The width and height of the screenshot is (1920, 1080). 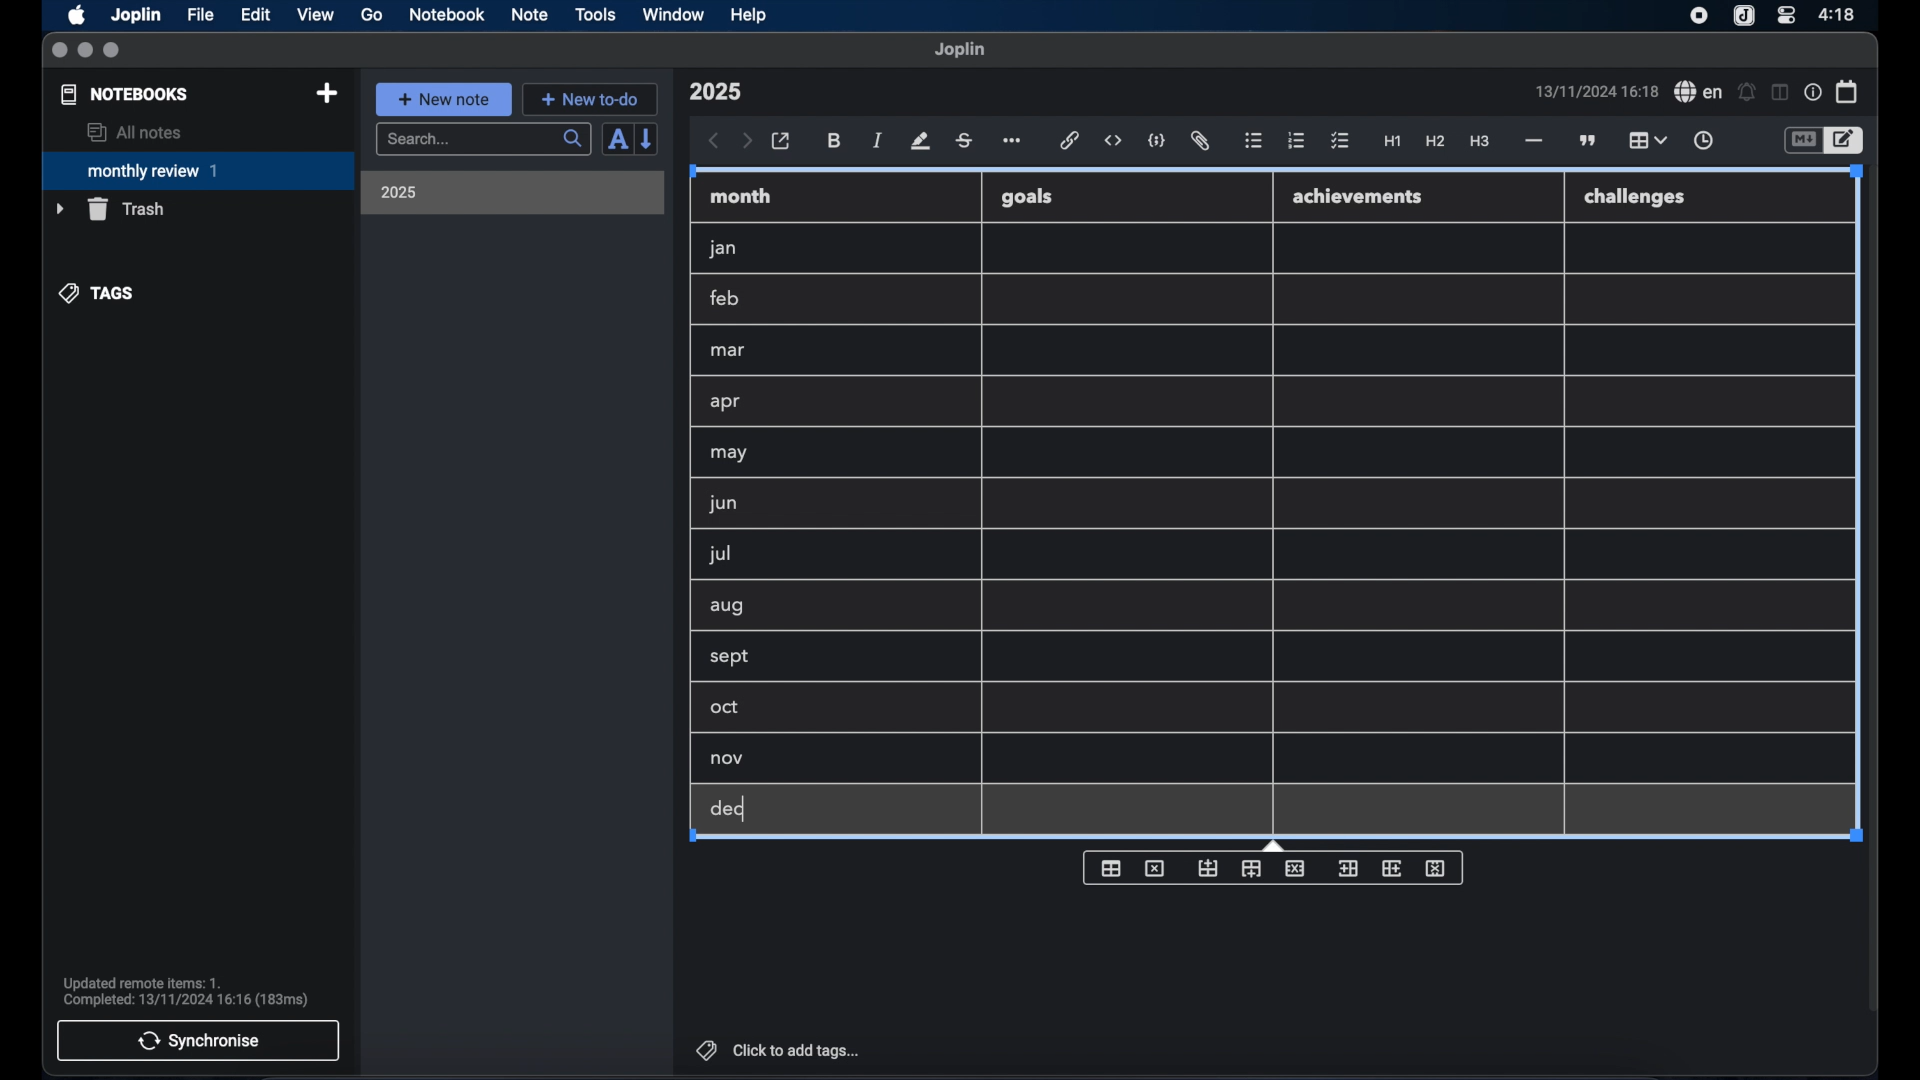 What do you see at coordinates (1155, 867) in the screenshot?
I see `delete table` at bounding box center [1155, 867].